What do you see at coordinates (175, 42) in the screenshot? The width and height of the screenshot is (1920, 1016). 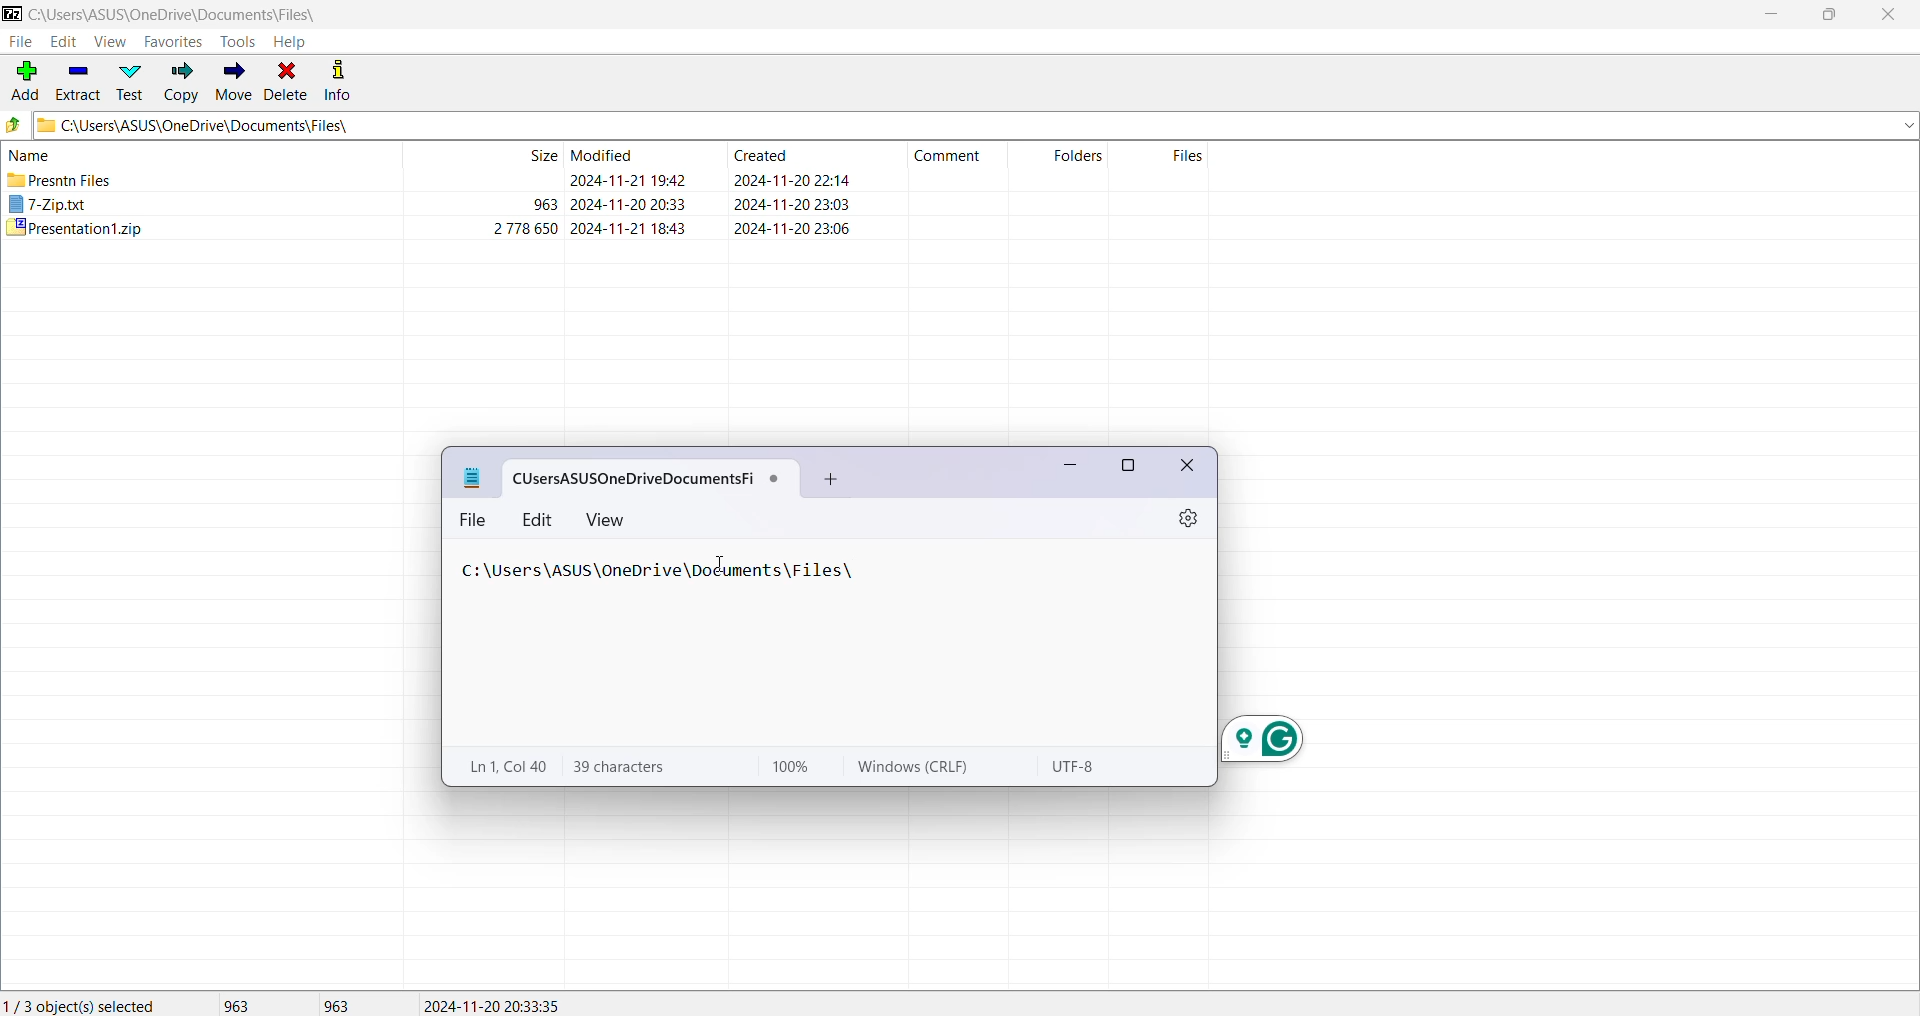 I see `Favorites` at bounding box center [175, 42].